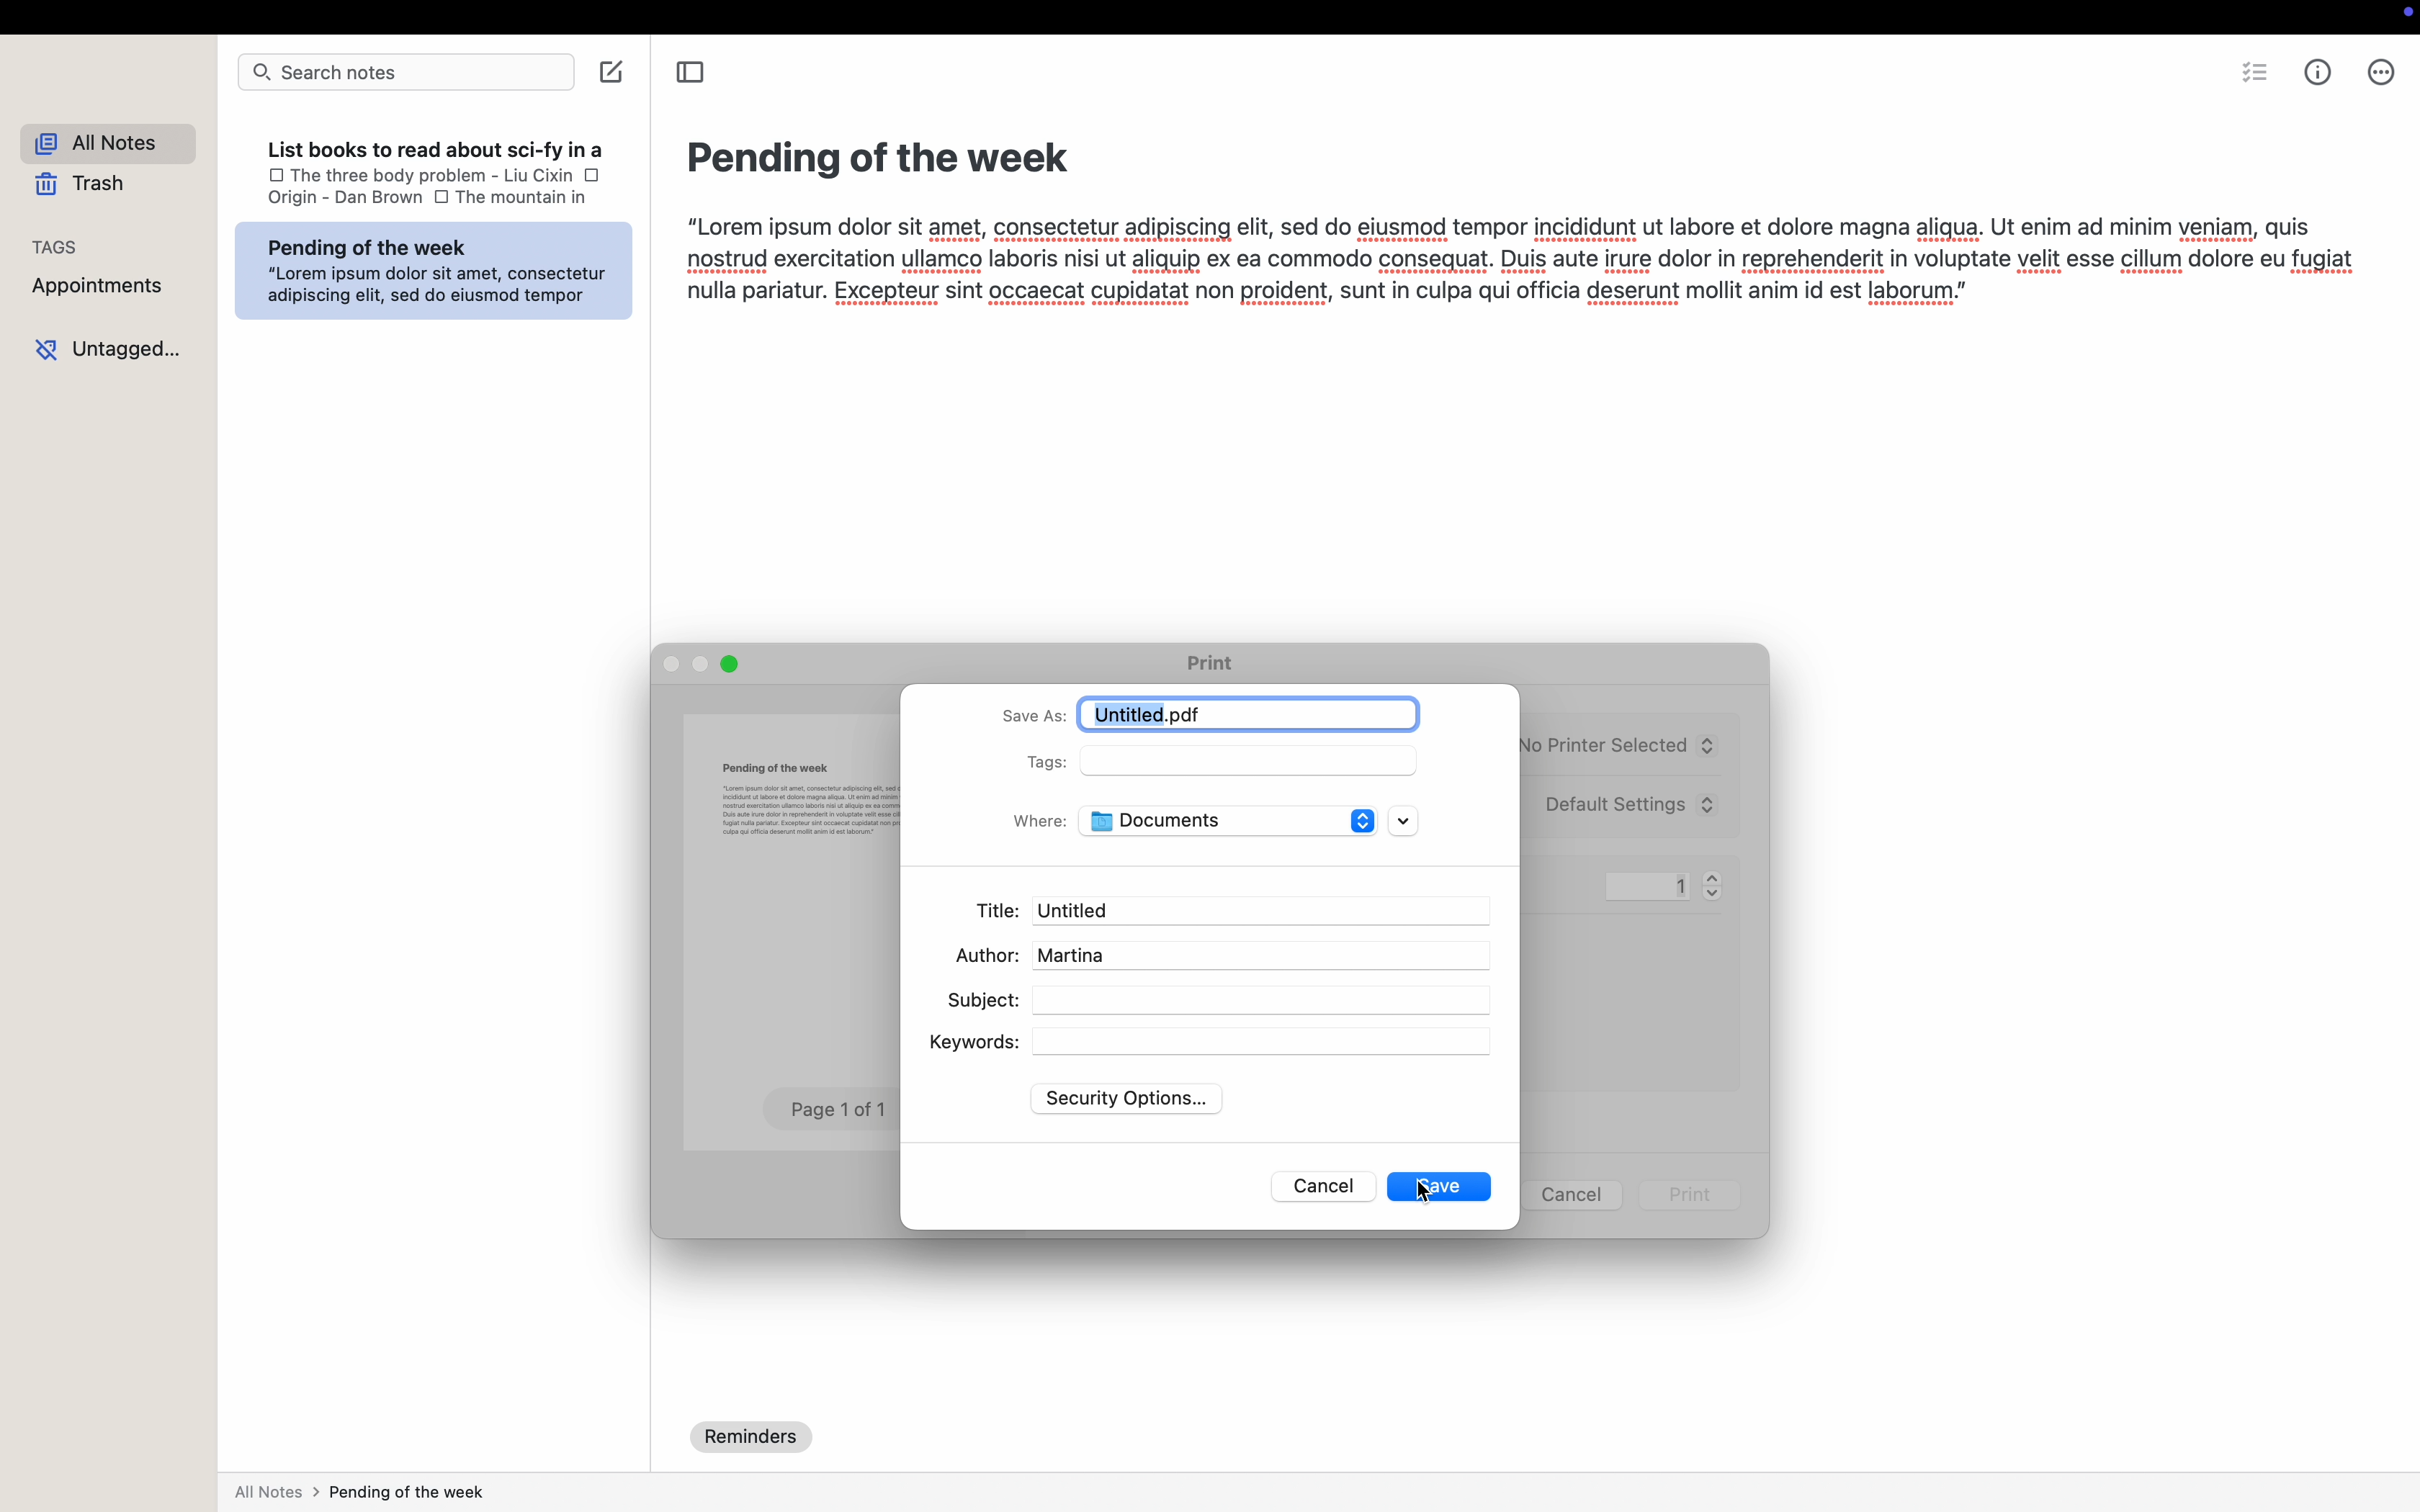  I want to click on “Lorem ipsum dolor sit amet, consectetur adipiscing elit, sed do eiusmod tempor incididunt ut labore et dolore magna aligua. Ut enim ad minim veniam, quis
nostrud exercitation ullamco laboris nisi ut aliquip ex ea commodo consequat. Duis aute irure dolor in reprehenderit in voluptate velit esse cillum dolore eu fugiat
nulla pariatur. Excepteur sint occaecat cupidatat non proident, sunt in culpa qui officia deserunt mollit anim id est laborum.”, so click(1513, 258).